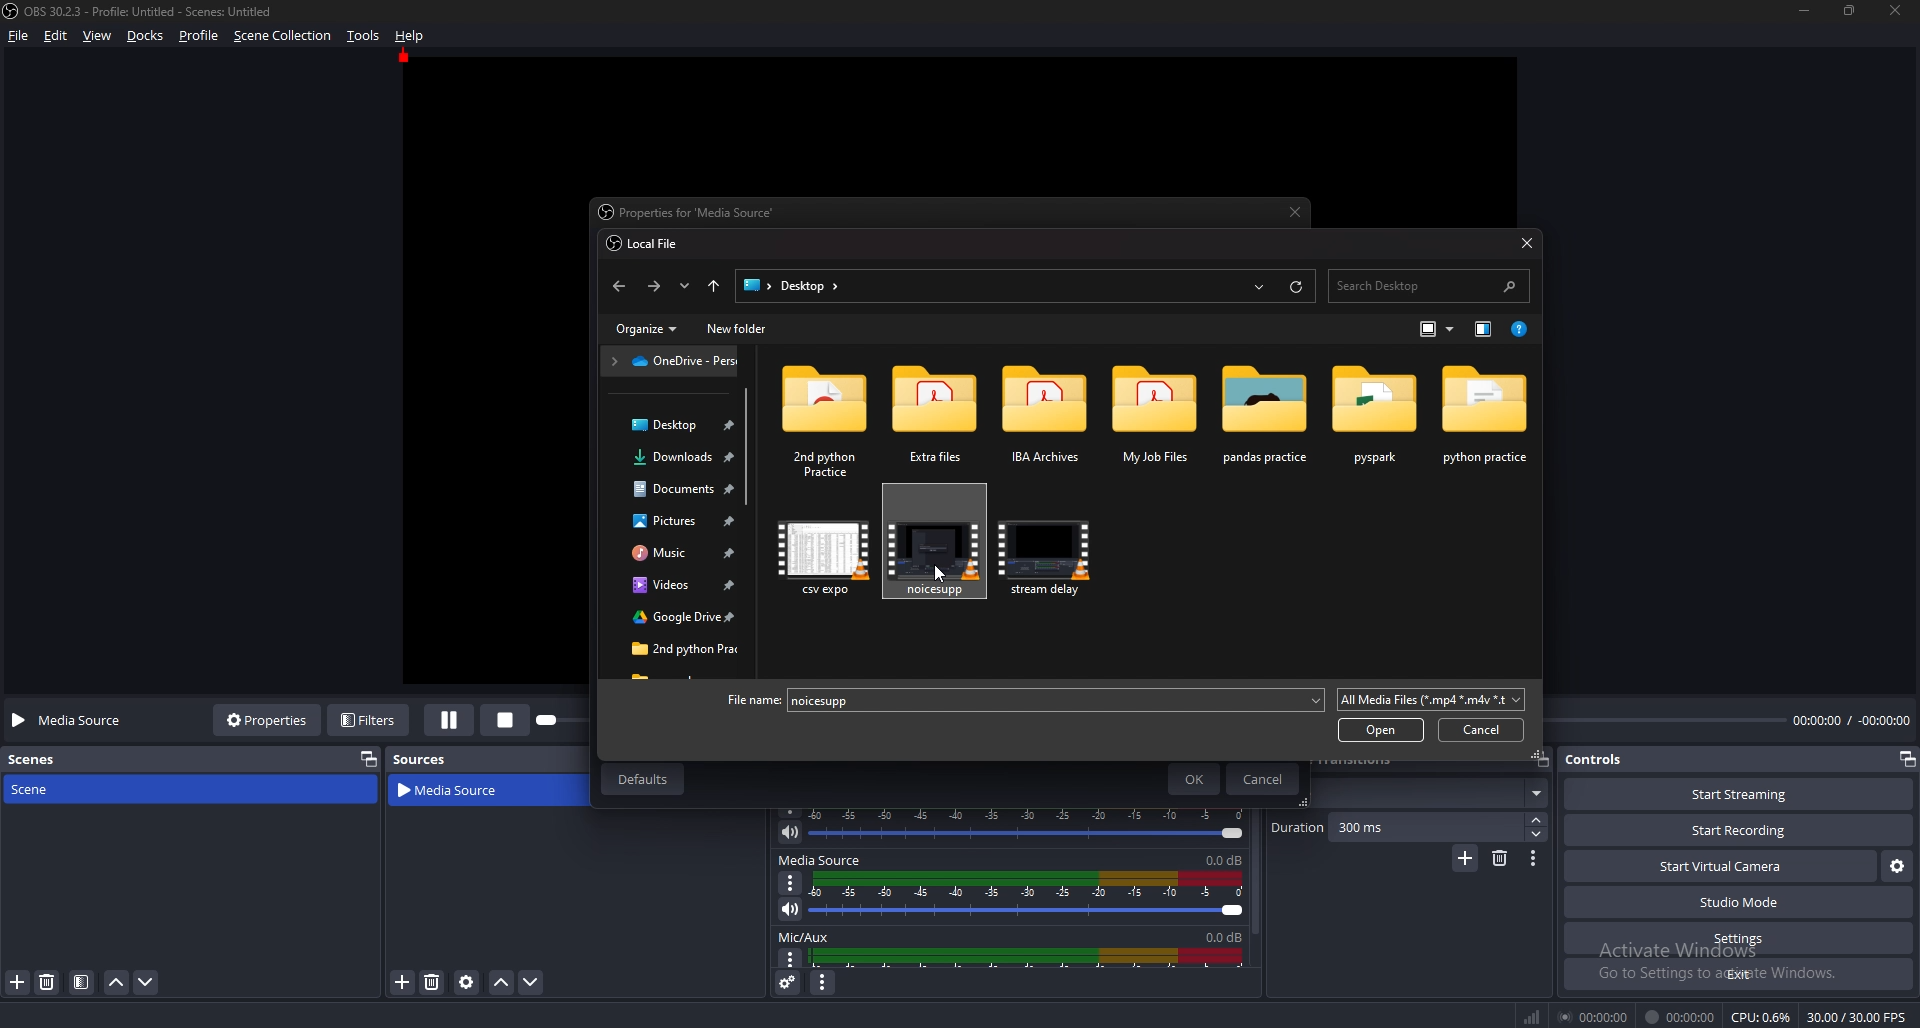  Describe the element at coordinates (1376, 414) in the screenshot. I see `folder` at that location.